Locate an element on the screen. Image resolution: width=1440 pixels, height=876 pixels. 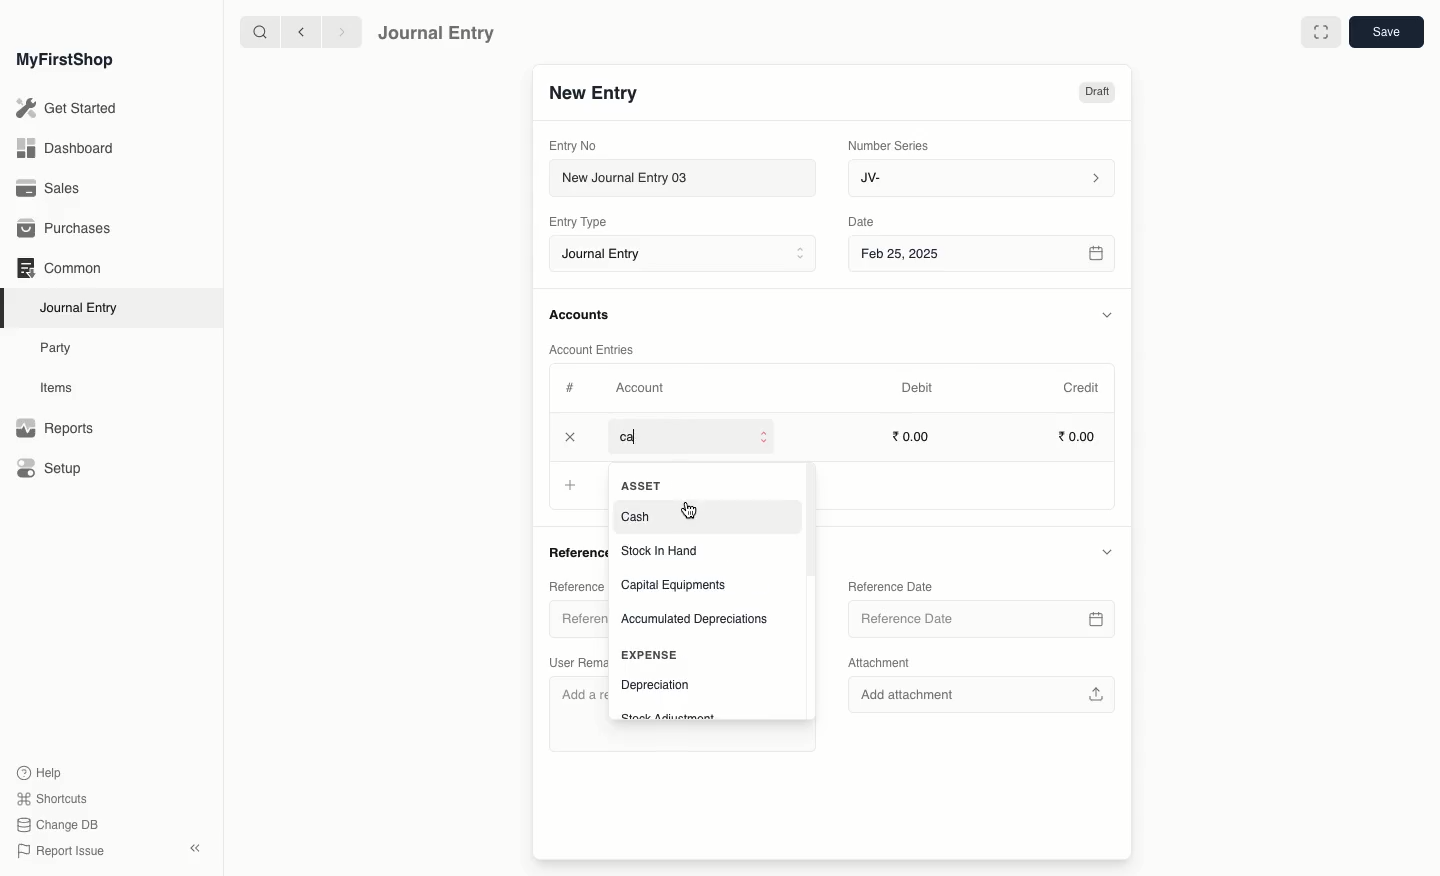
Reference Date is located at coordinates (981, 618).